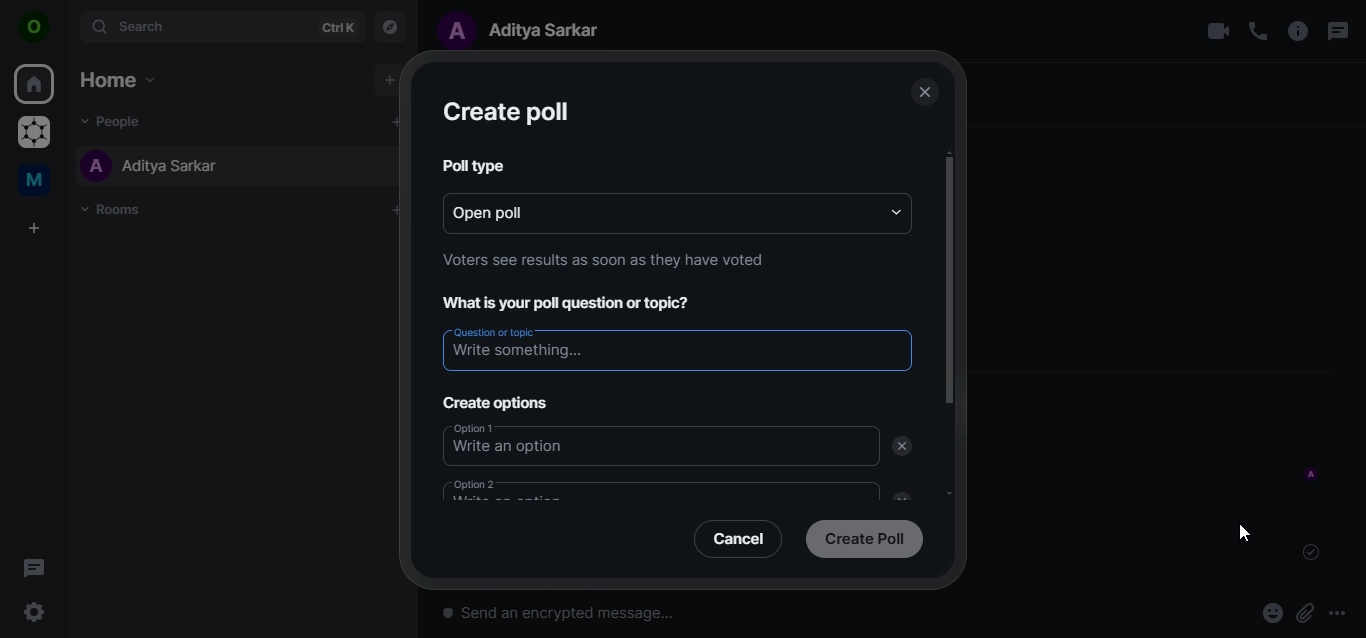 The height and width of the screenshot is (638, 1366). Describe the element at coordinates (117, 210) in the screenshot. I see `rooms` at that location.